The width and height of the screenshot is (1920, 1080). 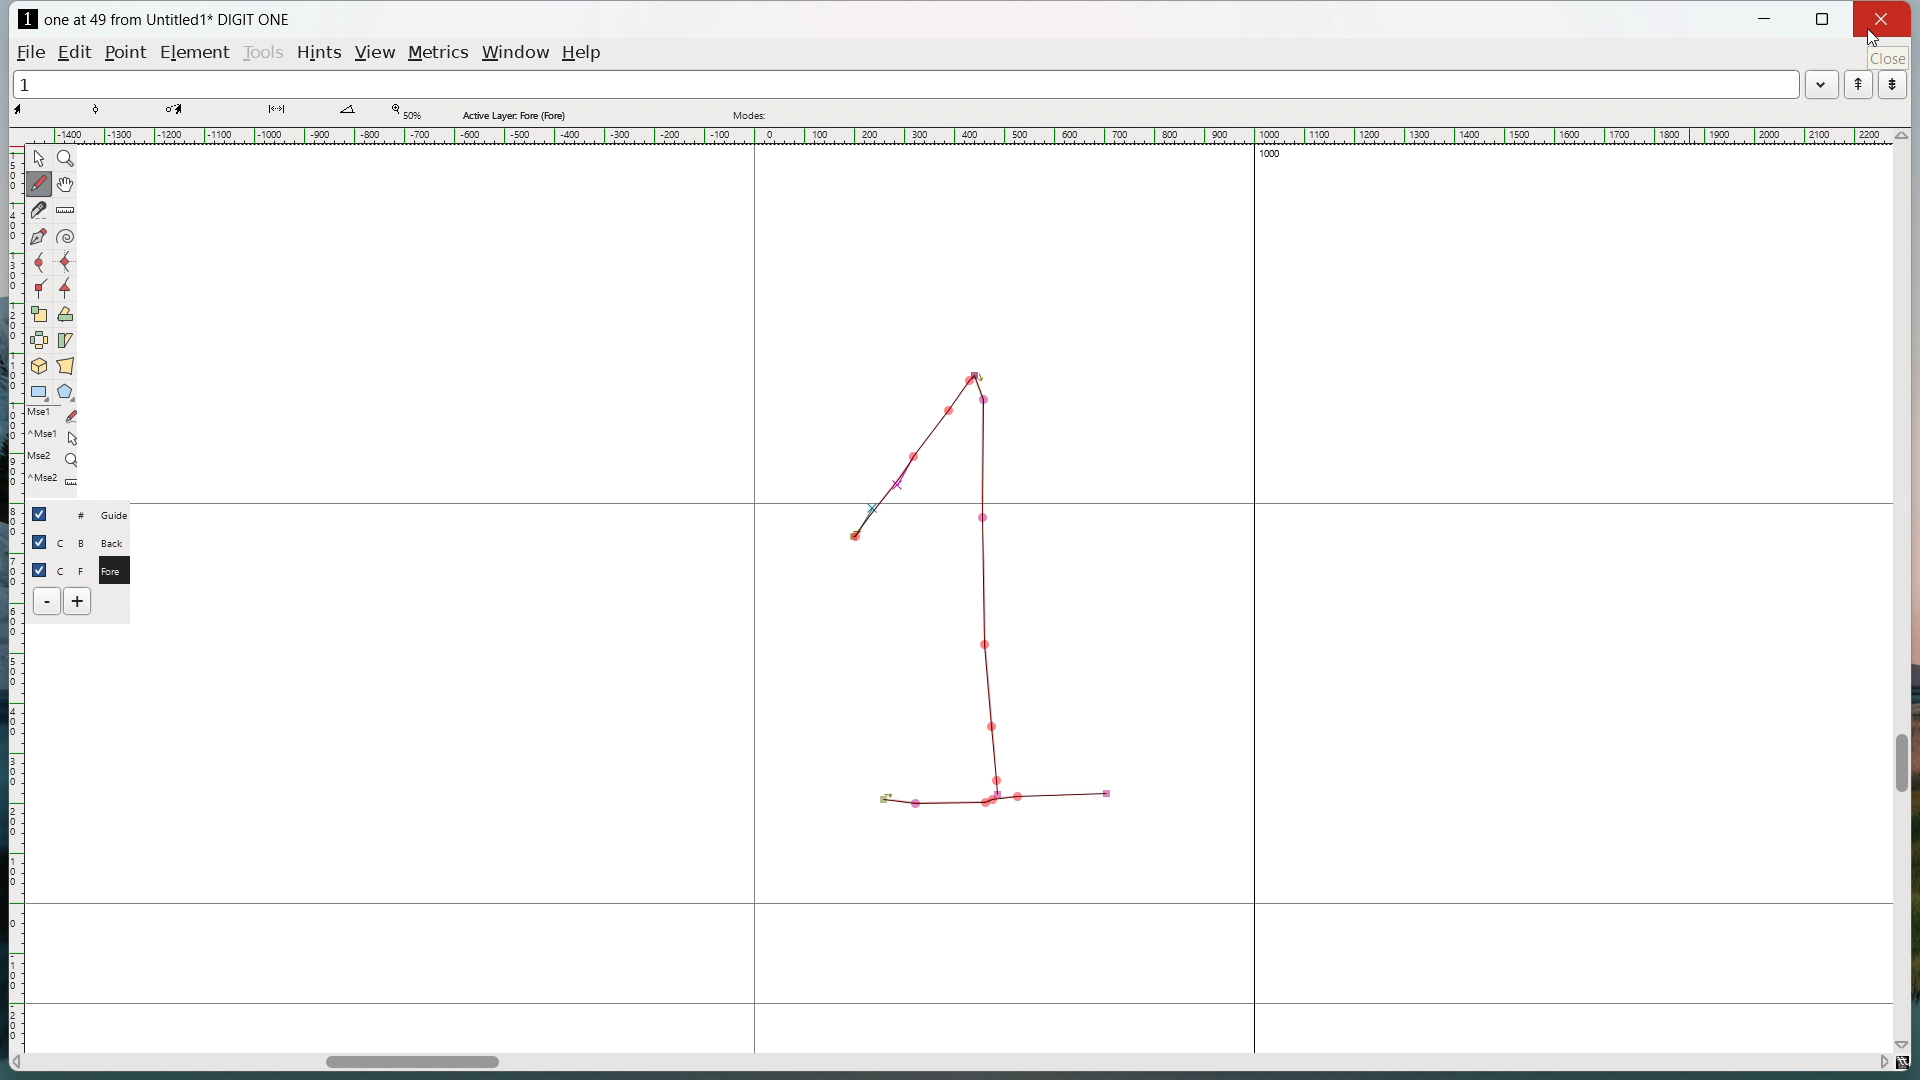 I want to click on # Guide, so click(x=95, y=514).